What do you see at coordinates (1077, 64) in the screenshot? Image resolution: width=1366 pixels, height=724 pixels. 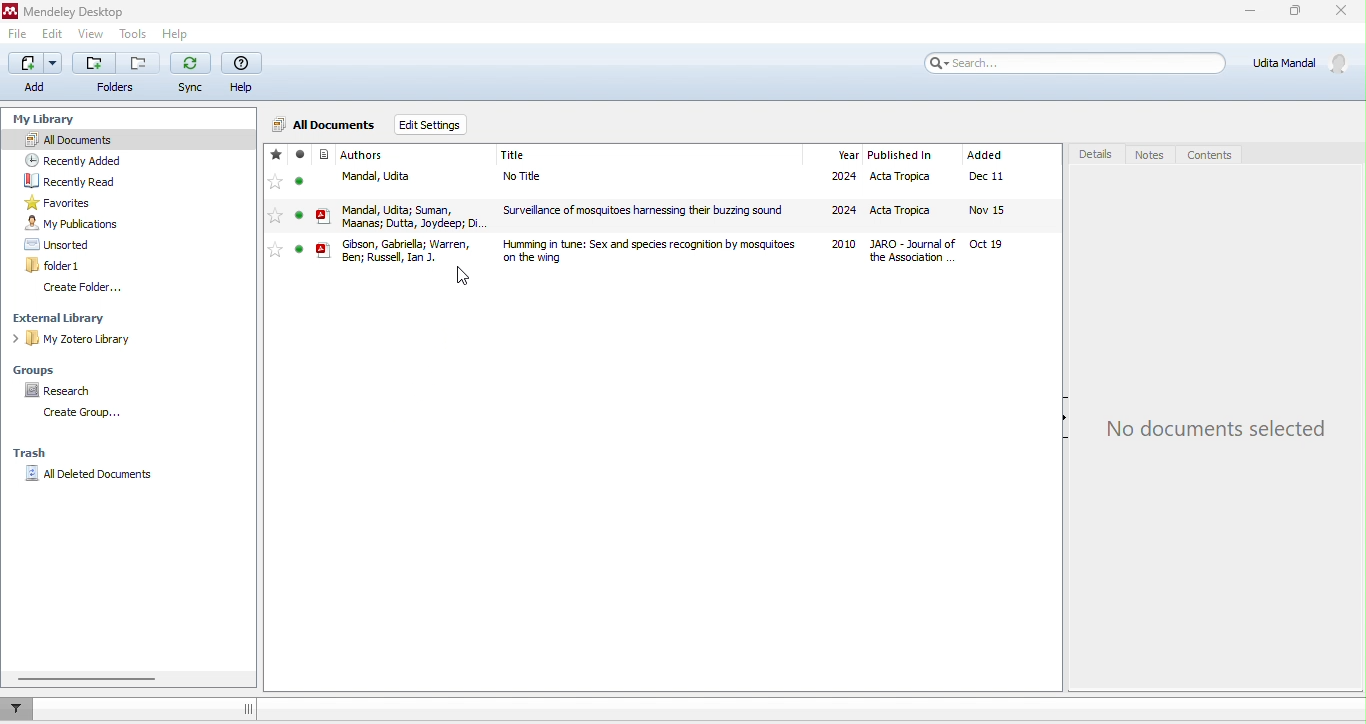 I see `search bar` at bounding box center [1077, 64].